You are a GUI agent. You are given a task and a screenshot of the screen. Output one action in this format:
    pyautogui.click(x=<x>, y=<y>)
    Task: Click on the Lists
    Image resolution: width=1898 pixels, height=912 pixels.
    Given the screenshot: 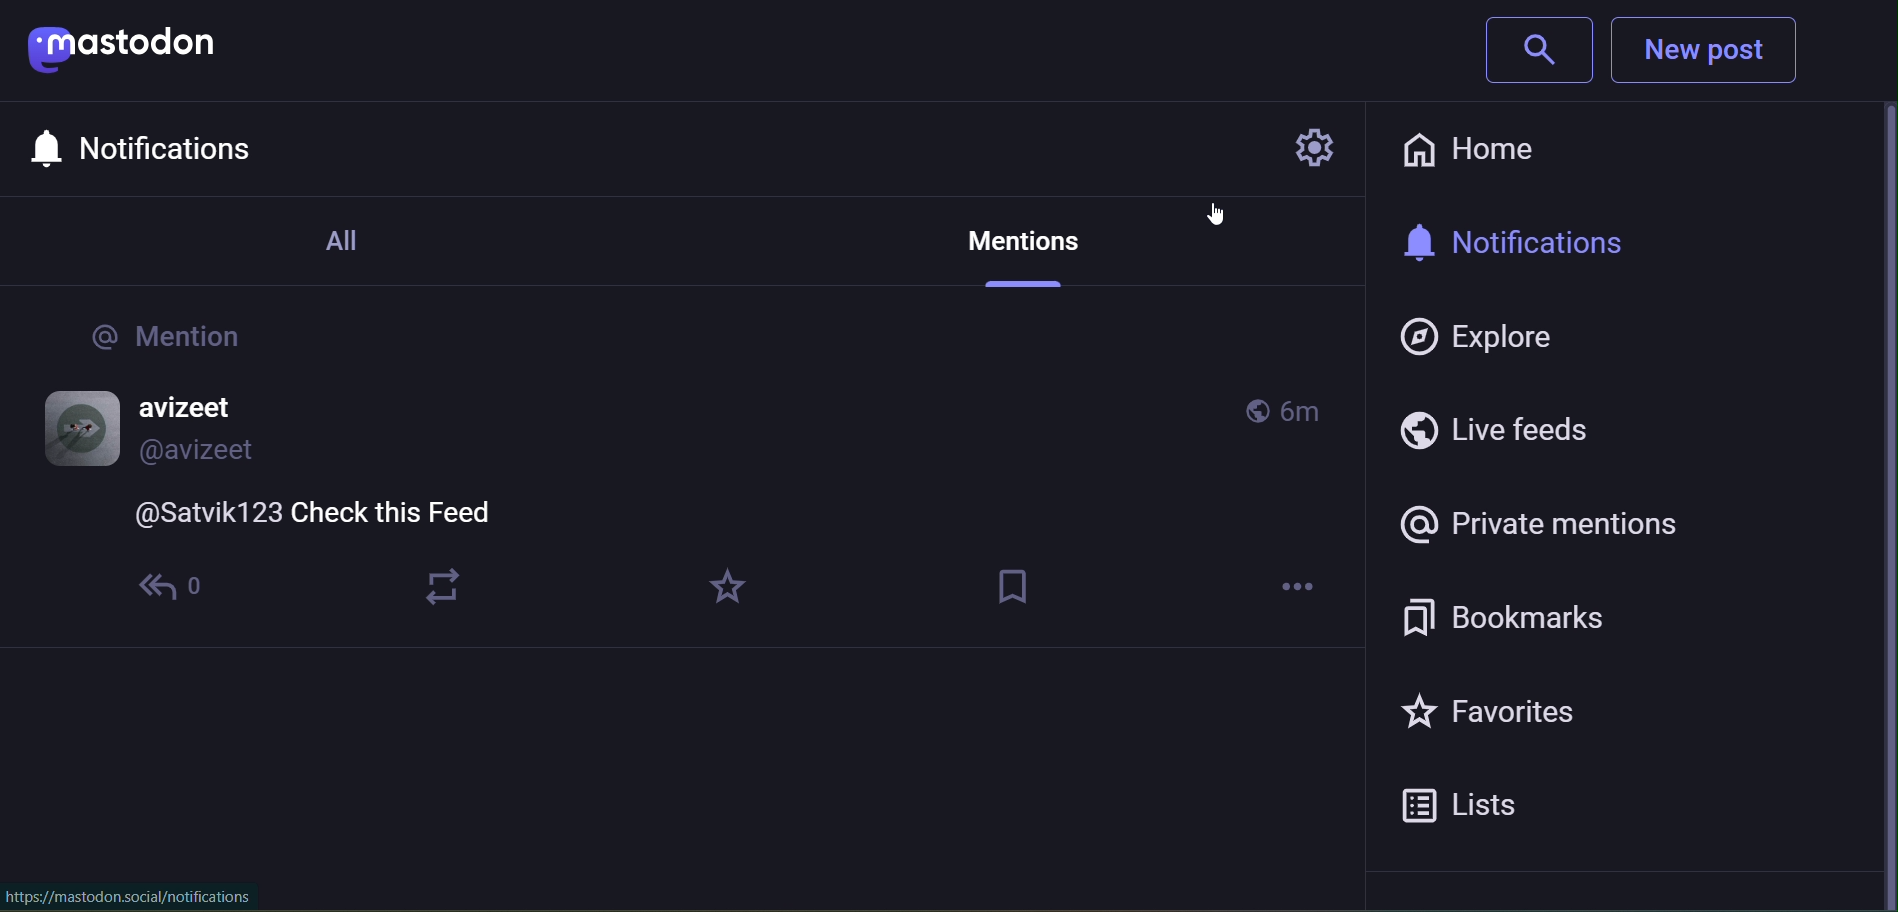 What is the action you would take?
    pyautogui.click(x=1471, y=801)
    